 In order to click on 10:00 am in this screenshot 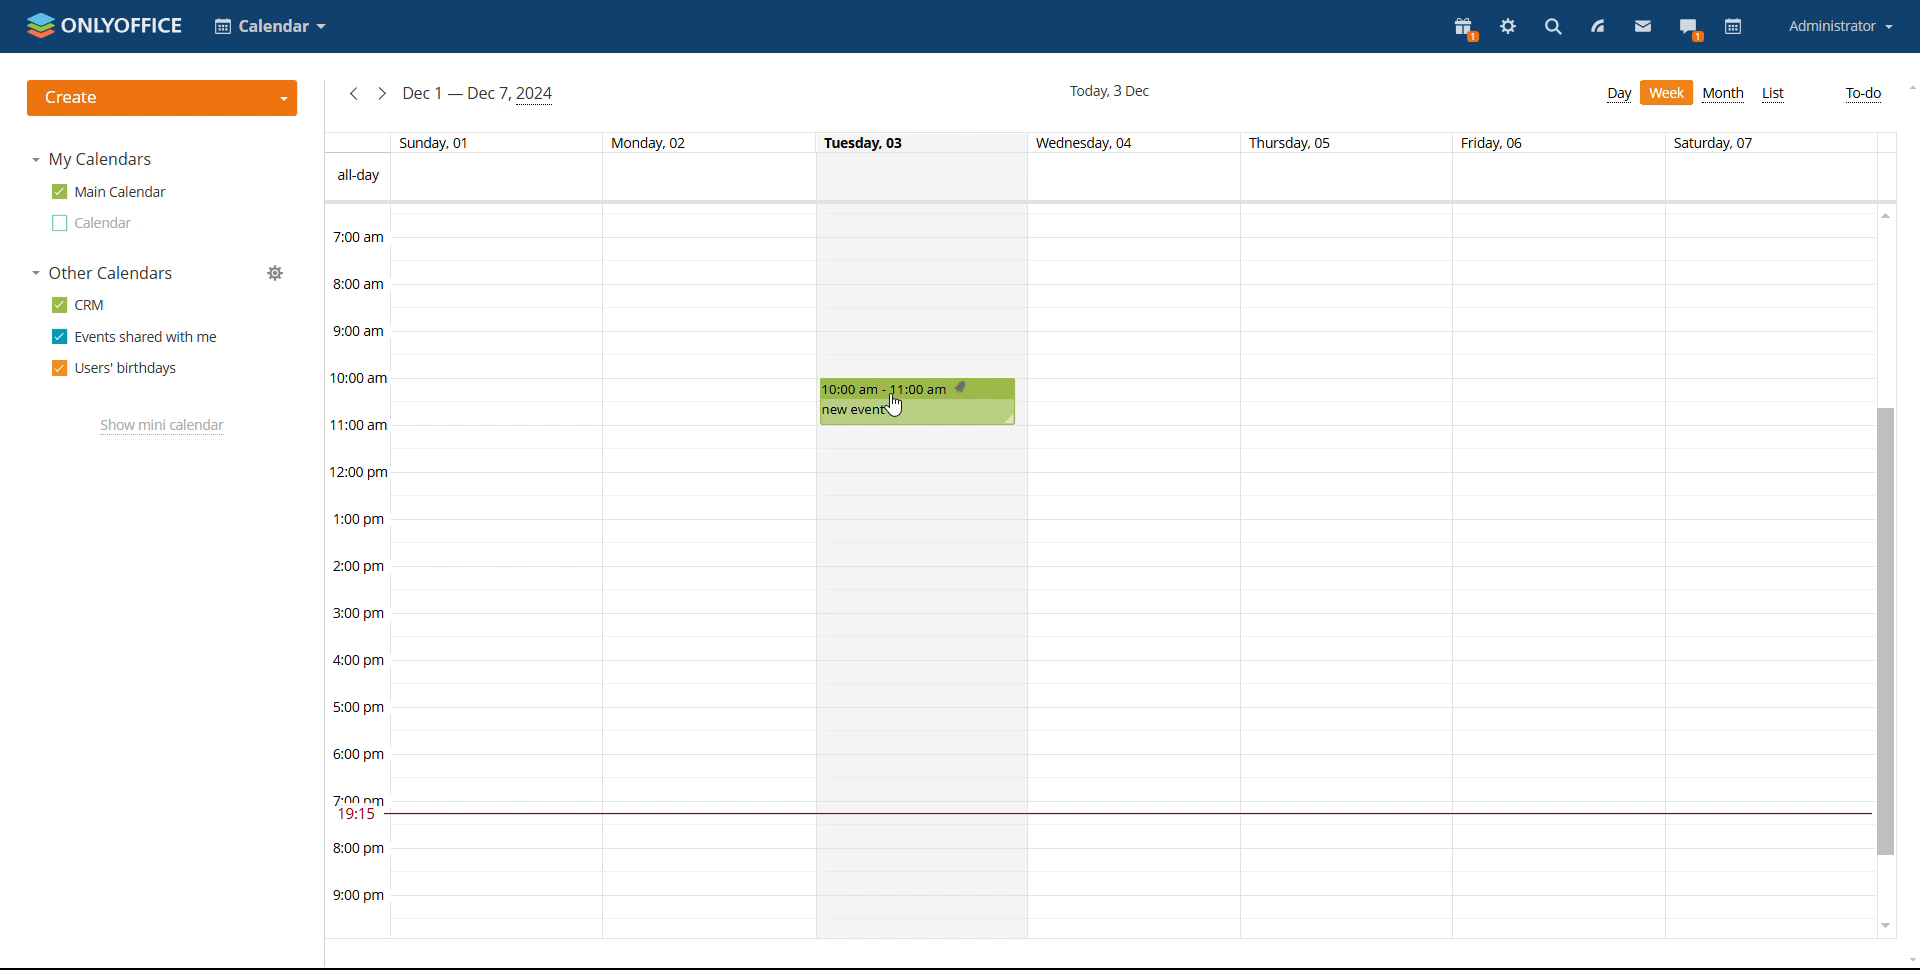, I will do `click(363, 378)`.